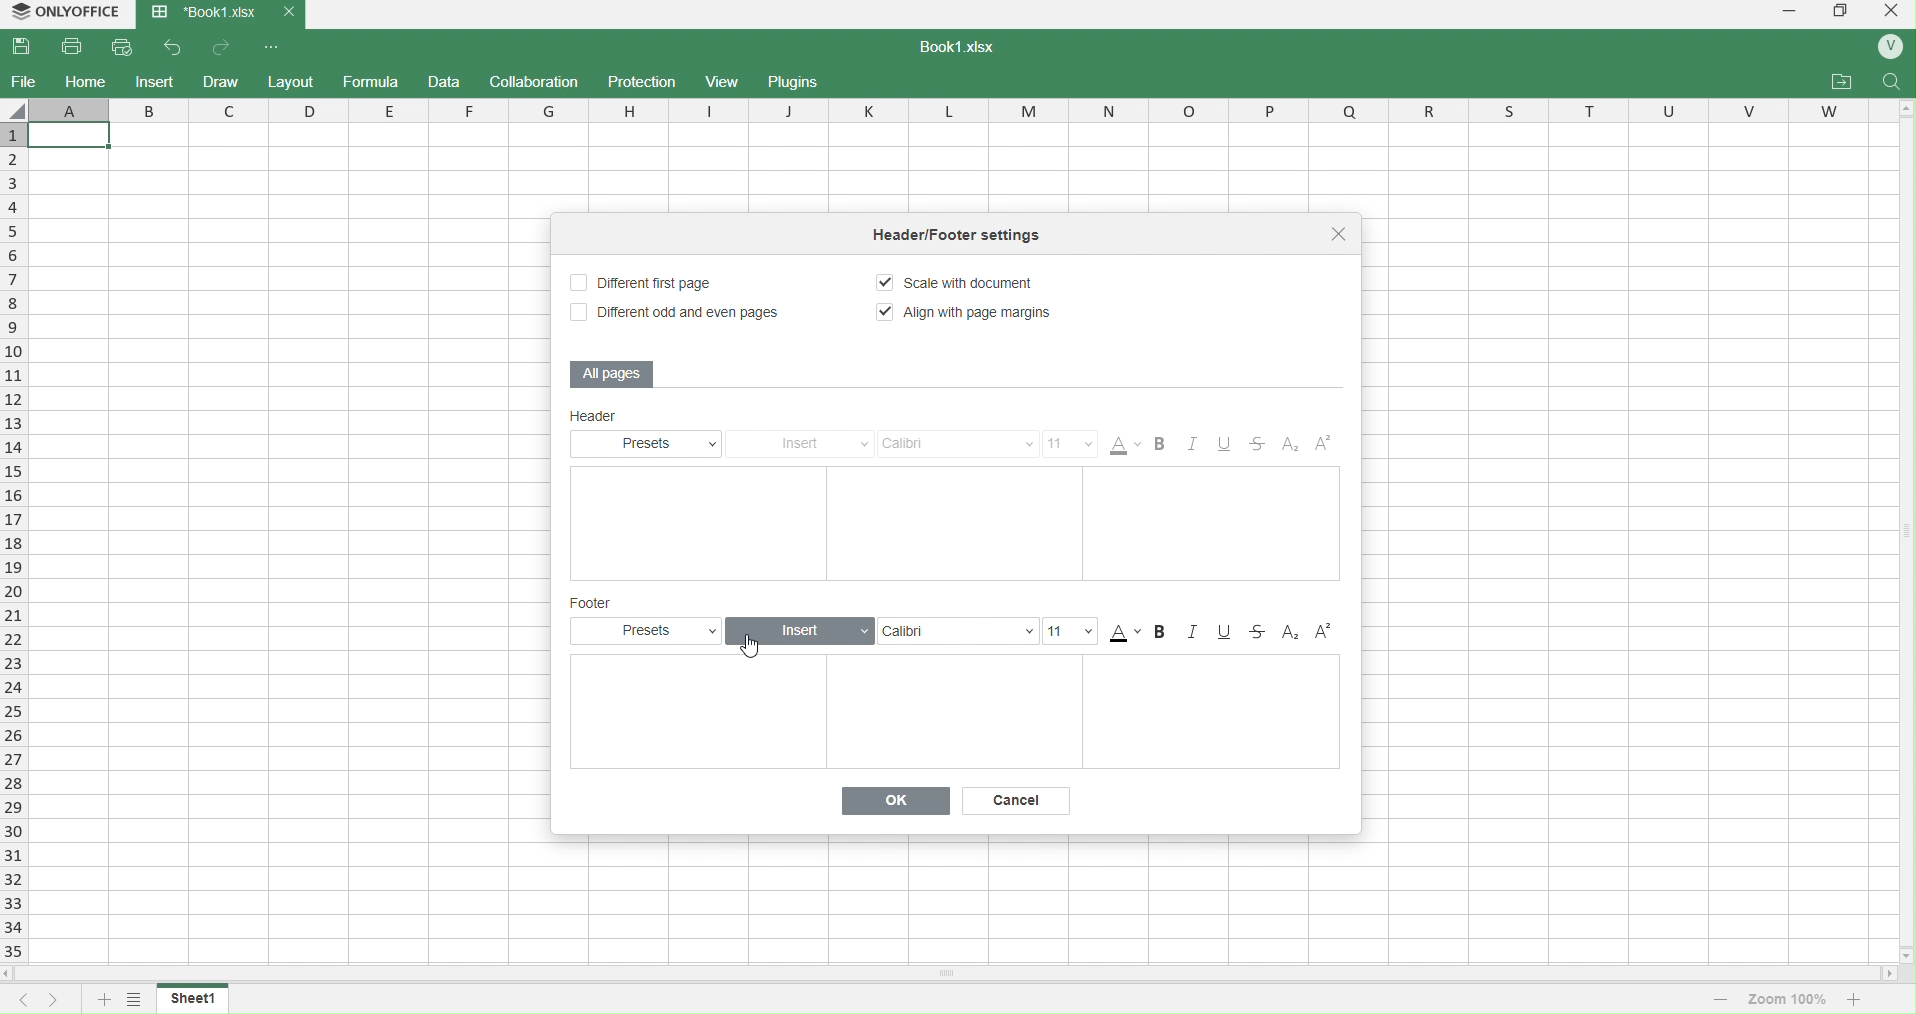 The width and height of the screenshot is (1916, 1014). Describe the element at coordinates (1073, 631) in the screenshot. I see `Size` at that location.